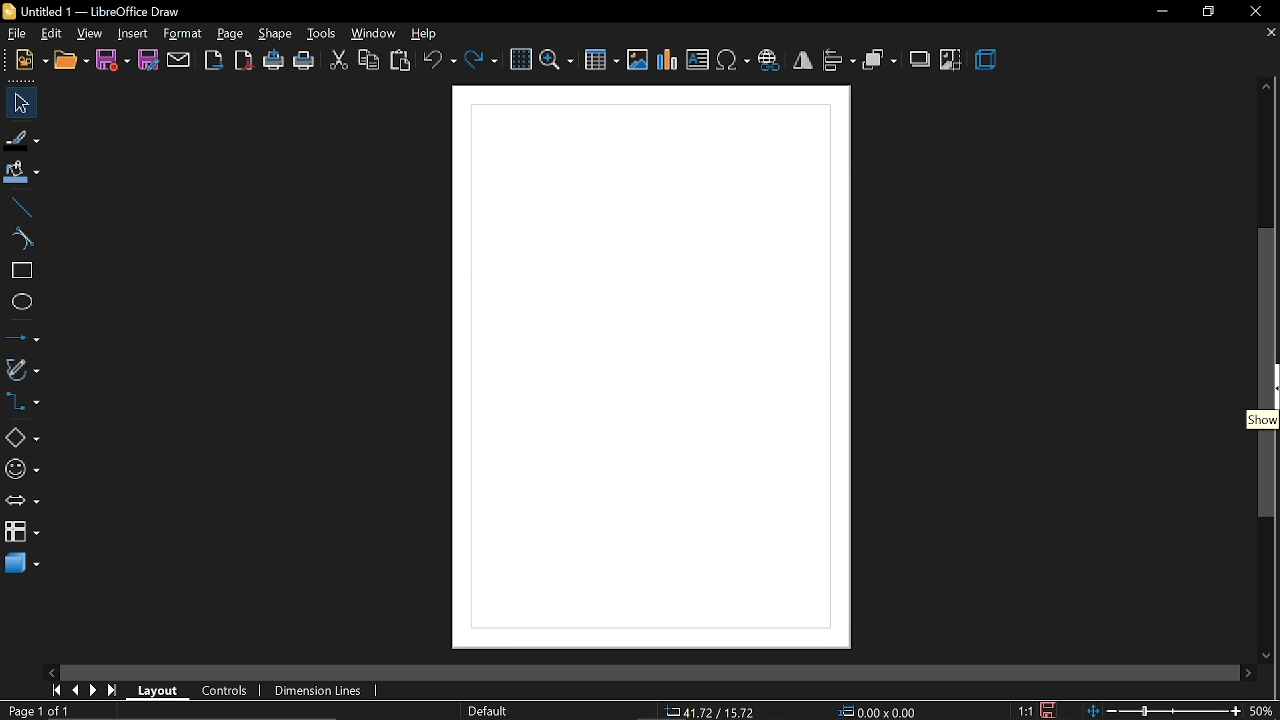  Describe the element at coordinates (427, 34) in the screenshot. I see `help` at that location.